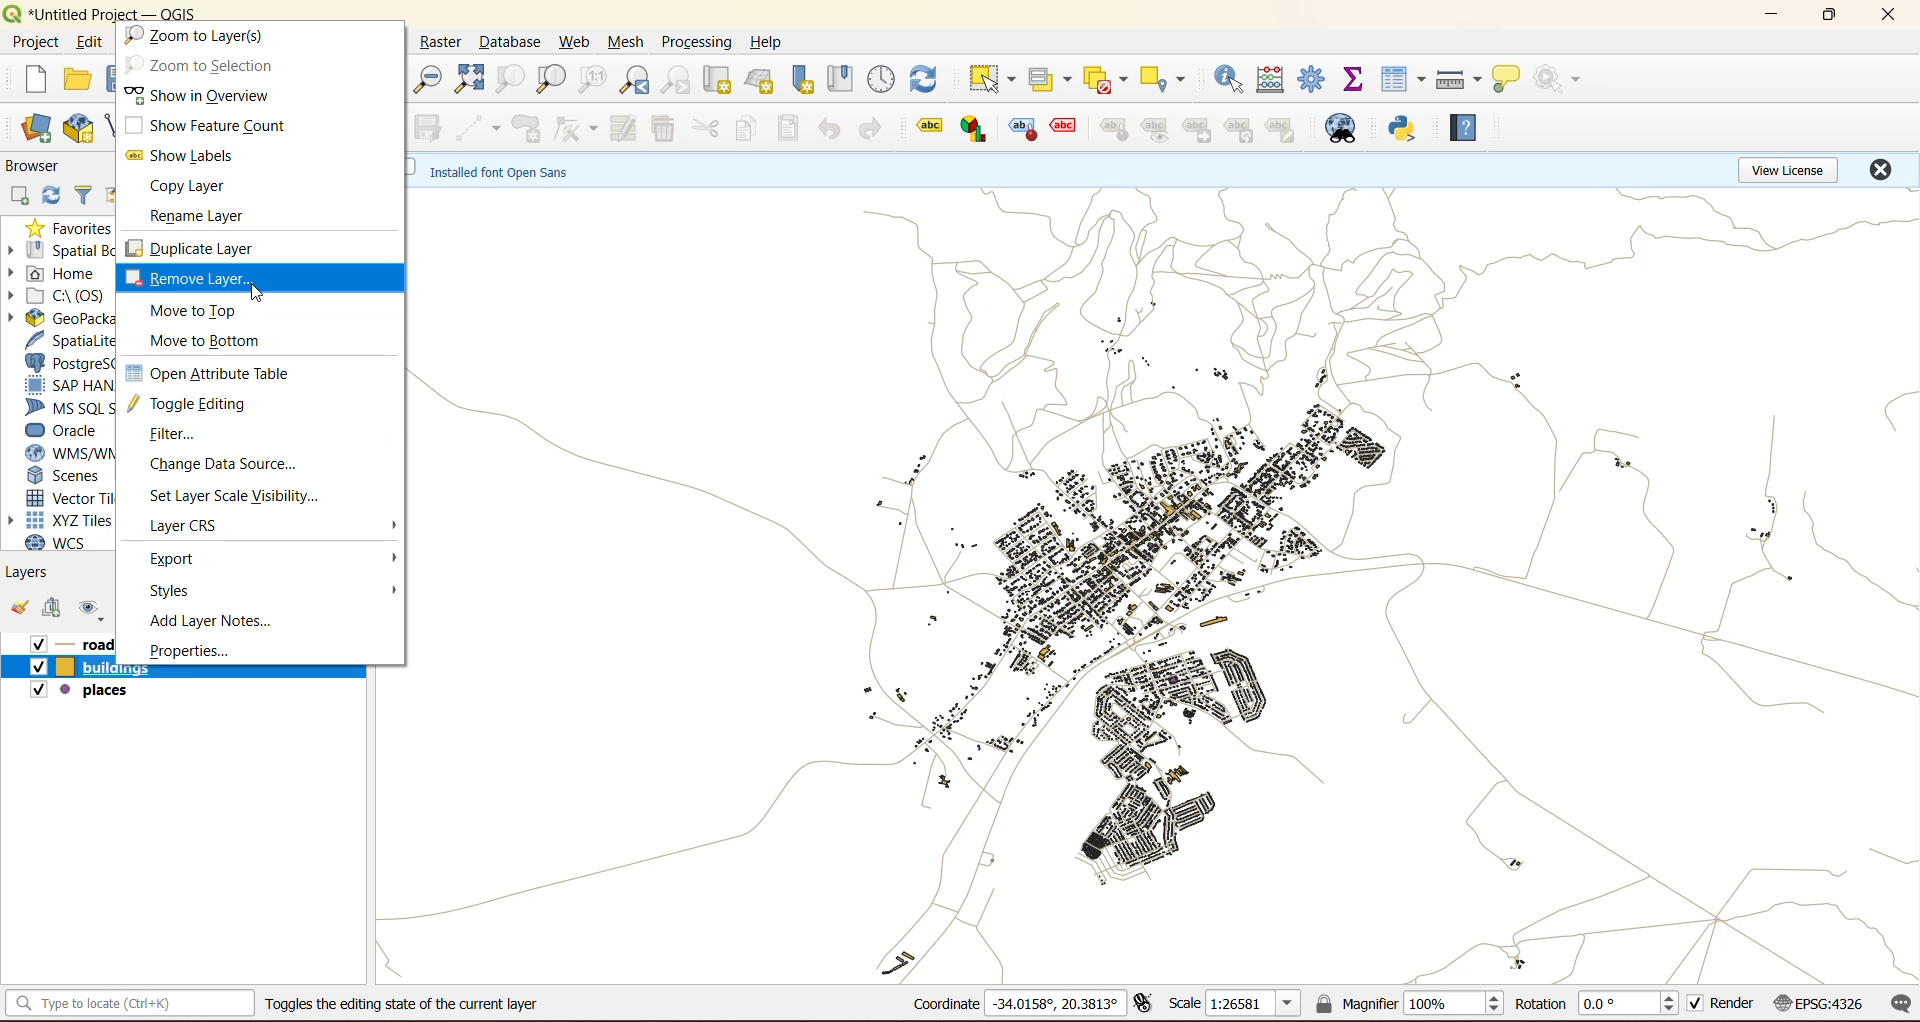 The width and height of the screenshot is (1920, 1022). I want to click on redo, so click(877, 126).